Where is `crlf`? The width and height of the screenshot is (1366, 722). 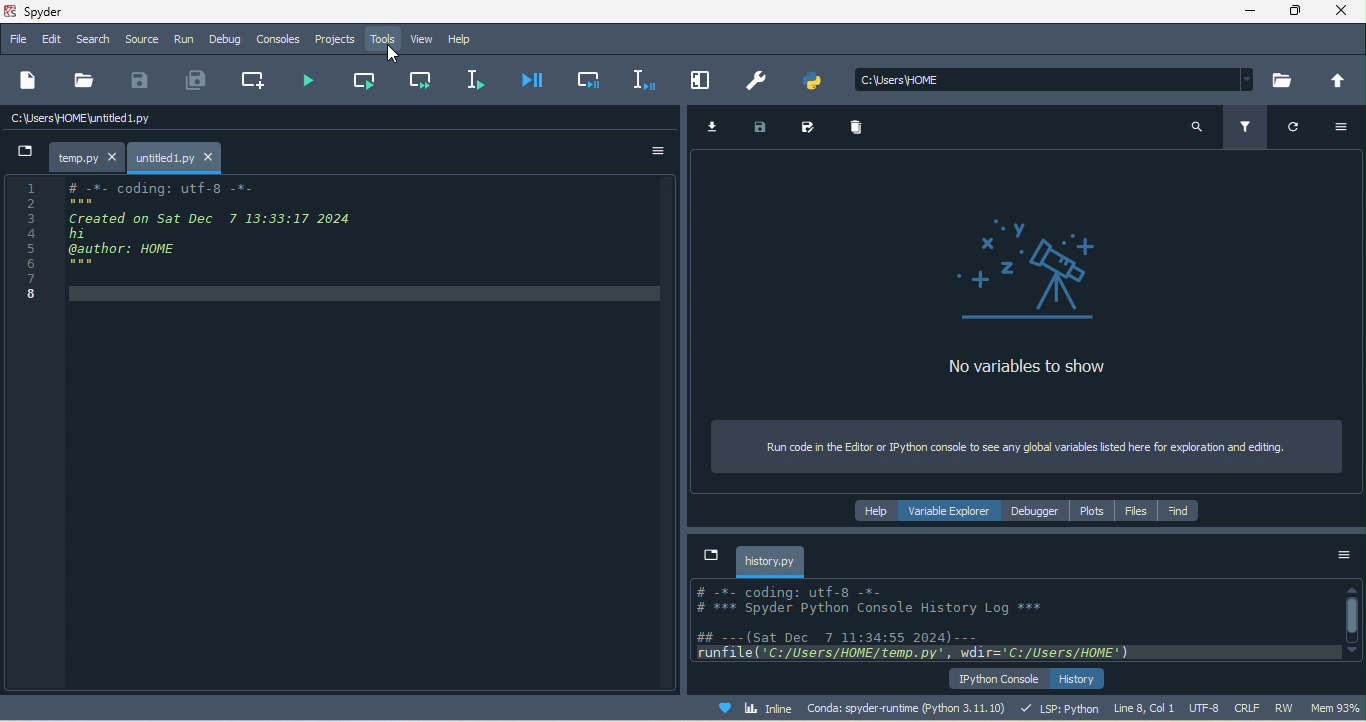
crlf is located at coordinates (1244, 706).